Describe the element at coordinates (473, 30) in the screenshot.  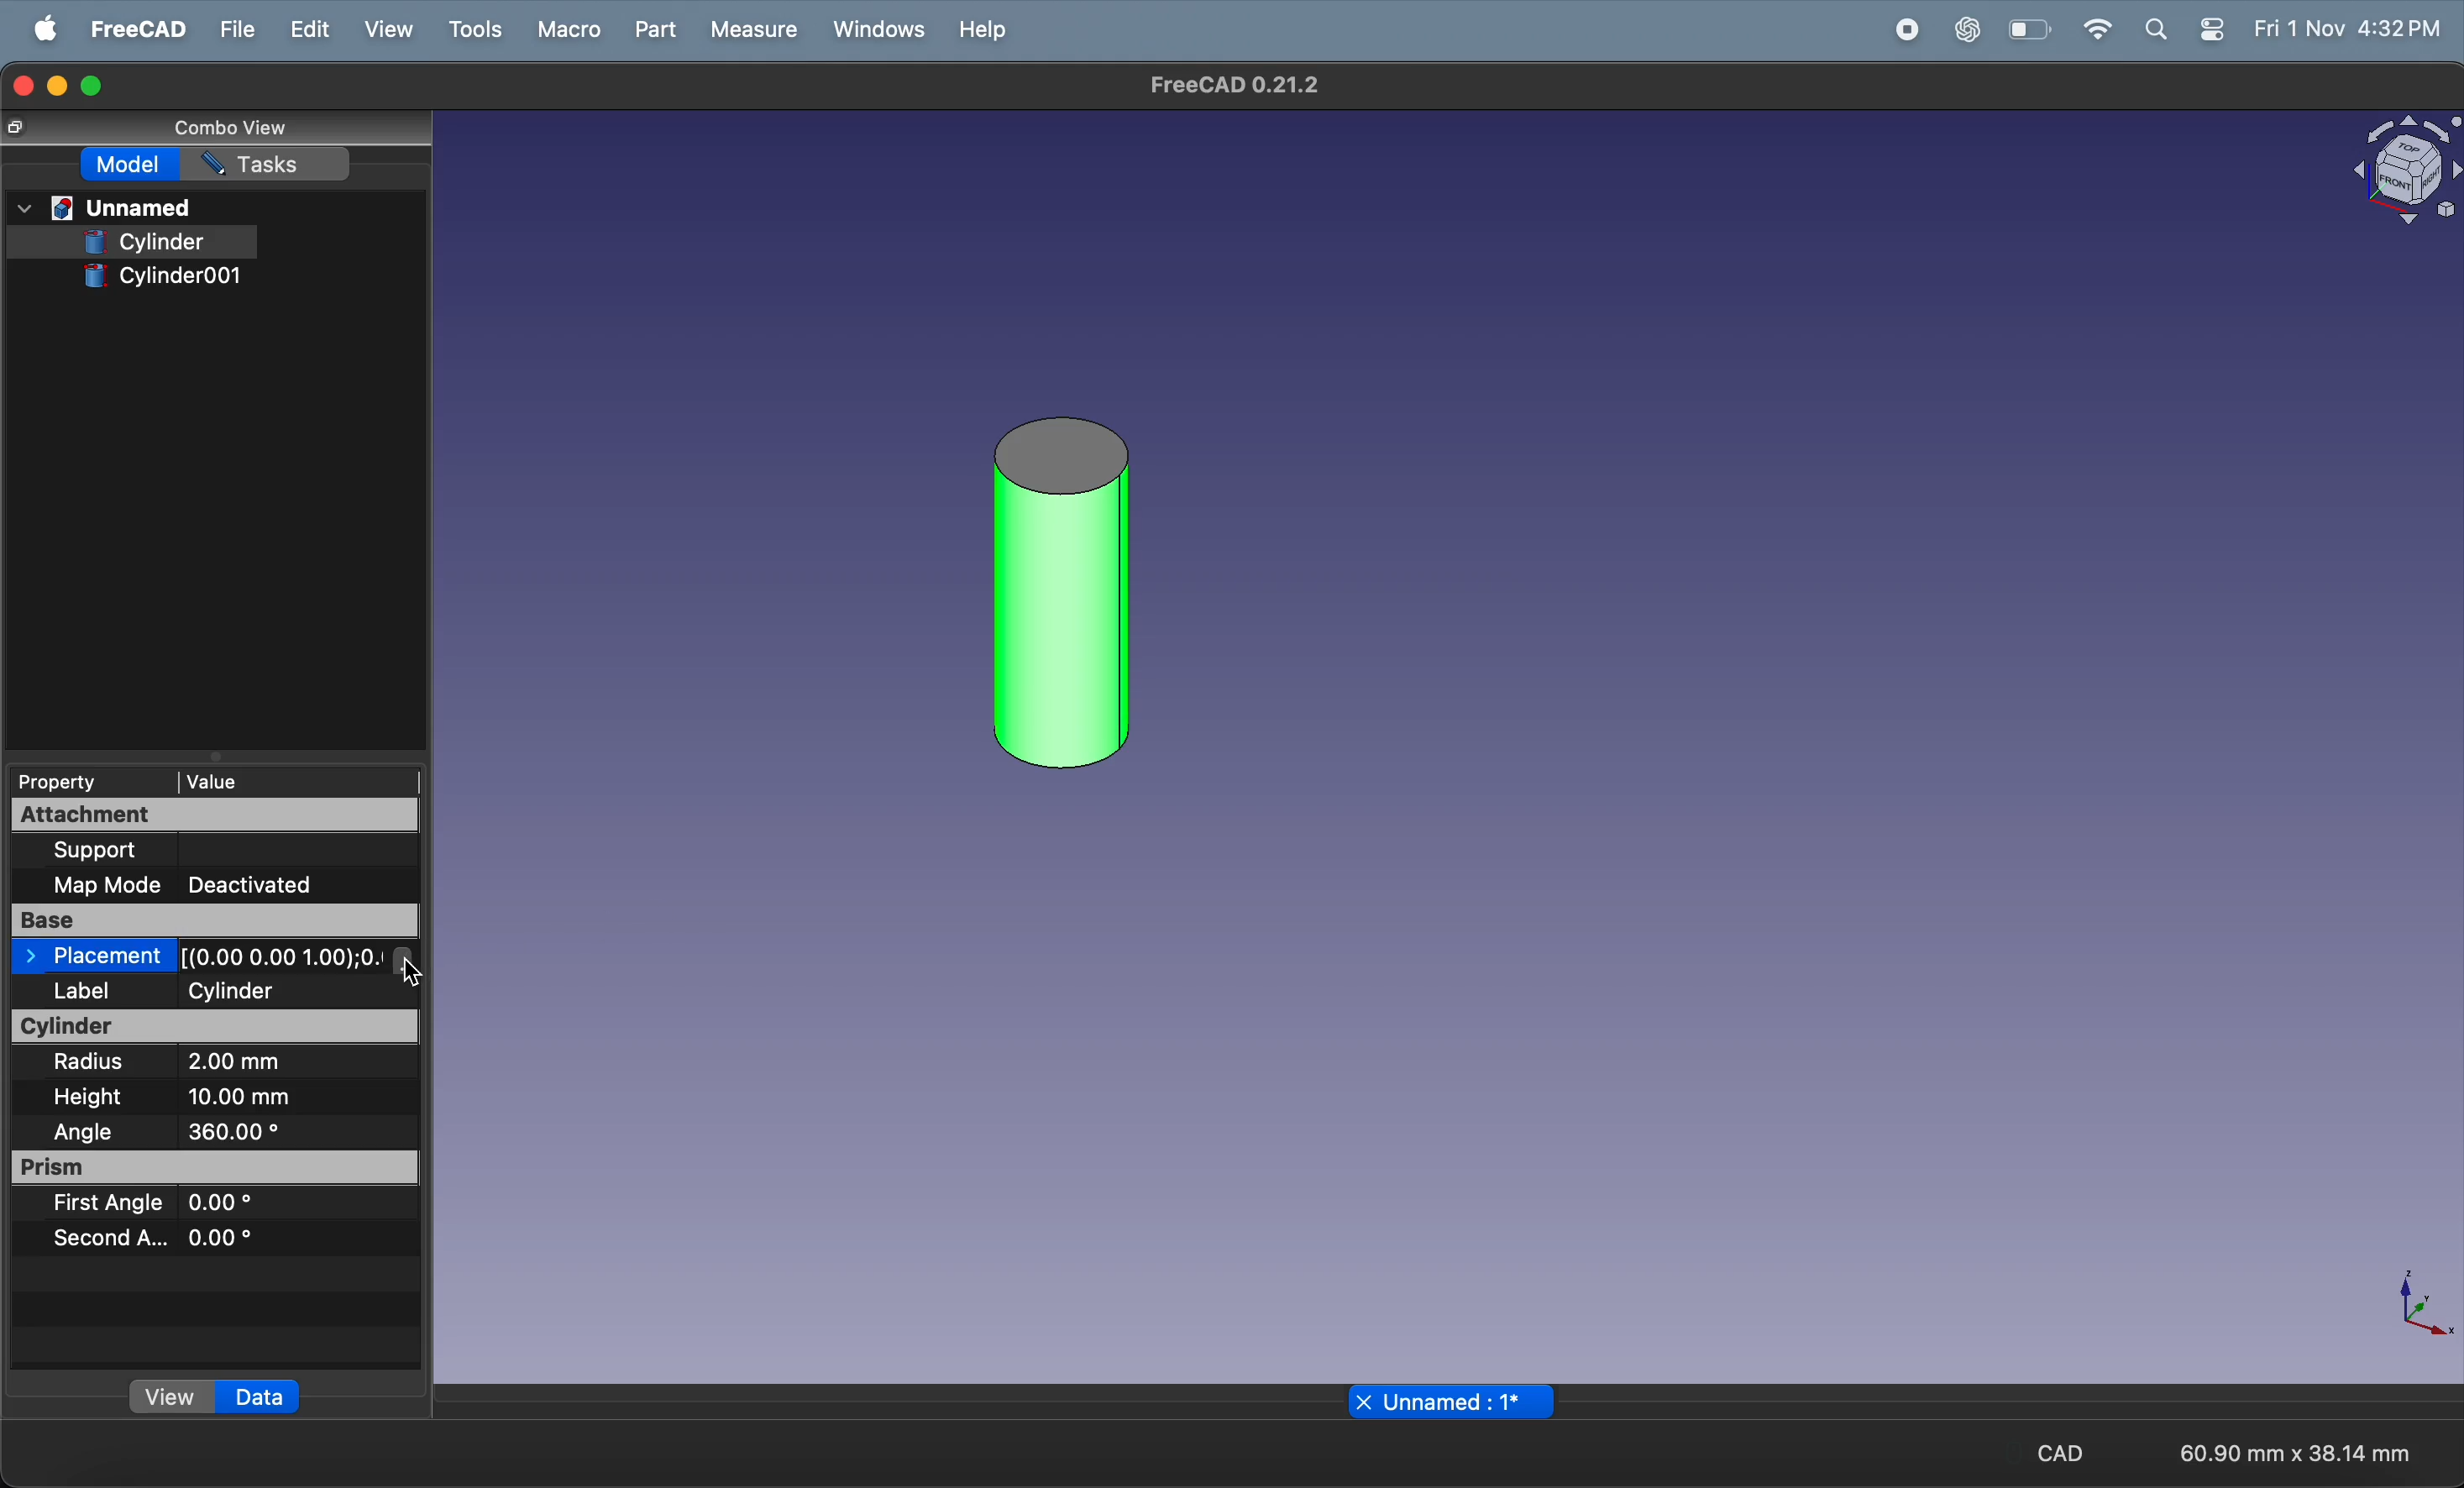
I see `tools` at that location.